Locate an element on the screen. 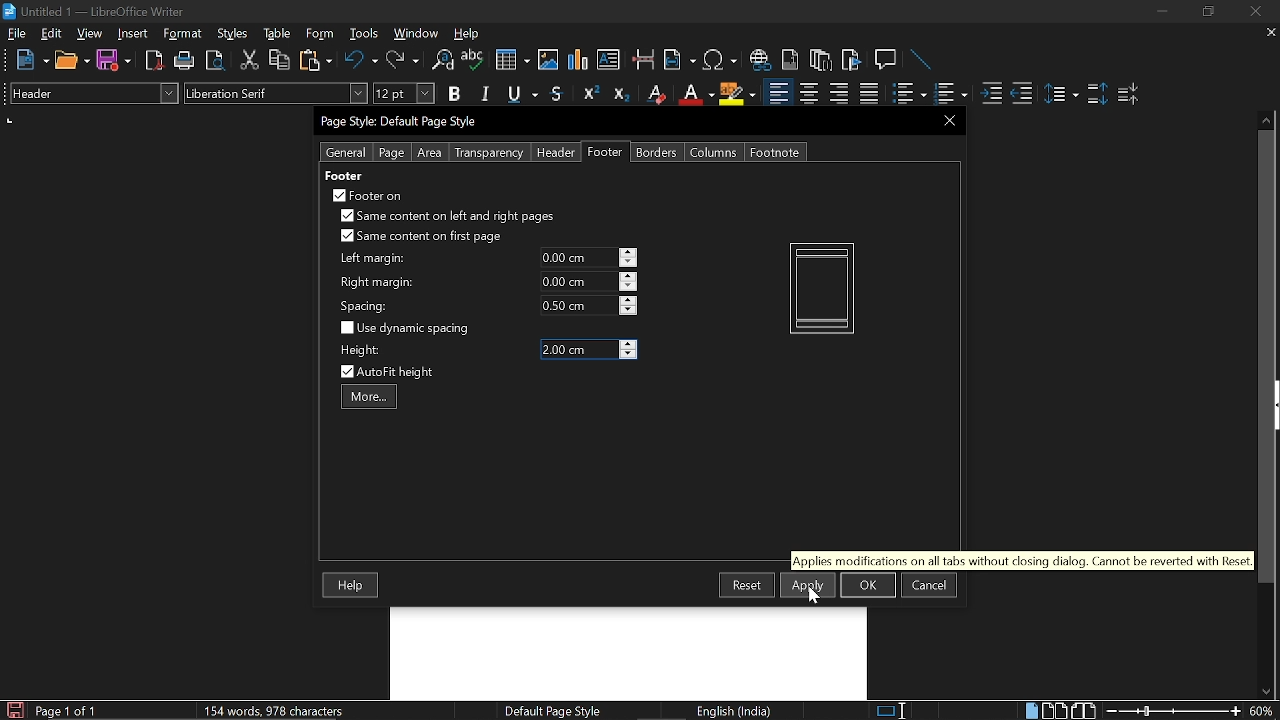  Paste is located at coordinates (314, 59).